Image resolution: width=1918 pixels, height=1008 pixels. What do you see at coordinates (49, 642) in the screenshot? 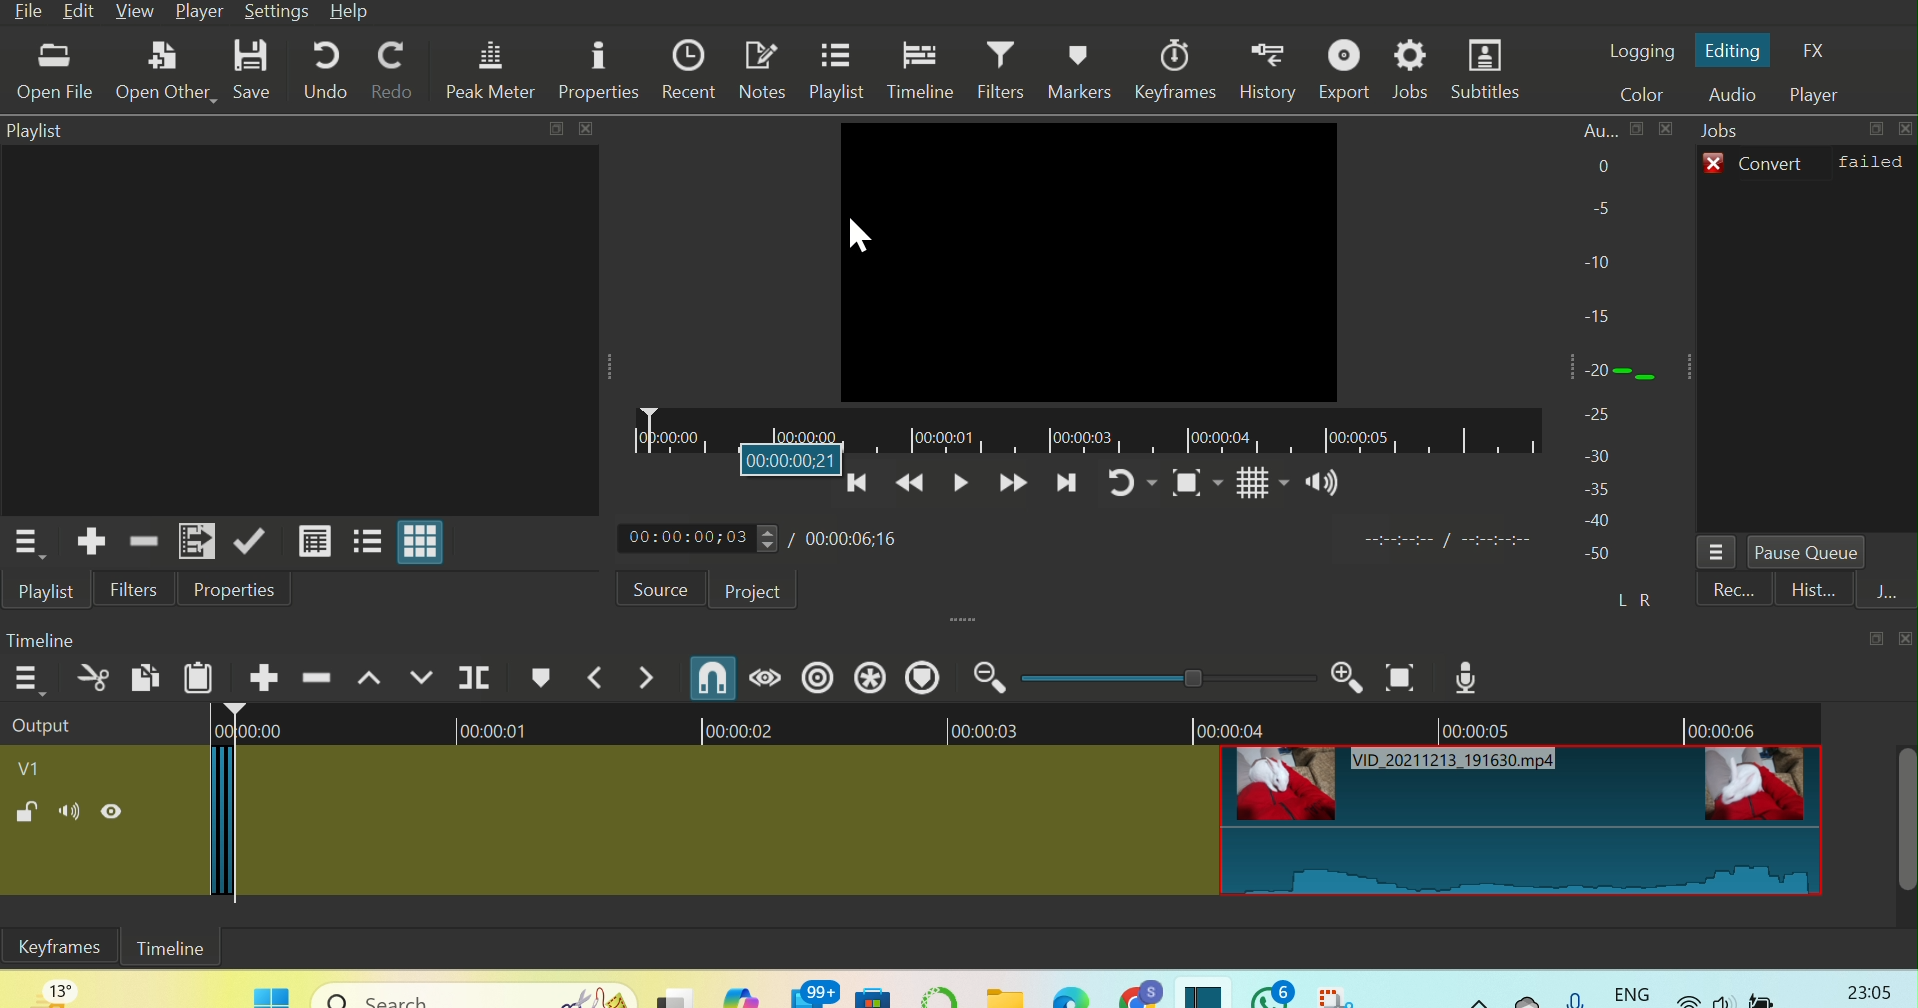
I see `Timeline` at bounding box center [49, 642].